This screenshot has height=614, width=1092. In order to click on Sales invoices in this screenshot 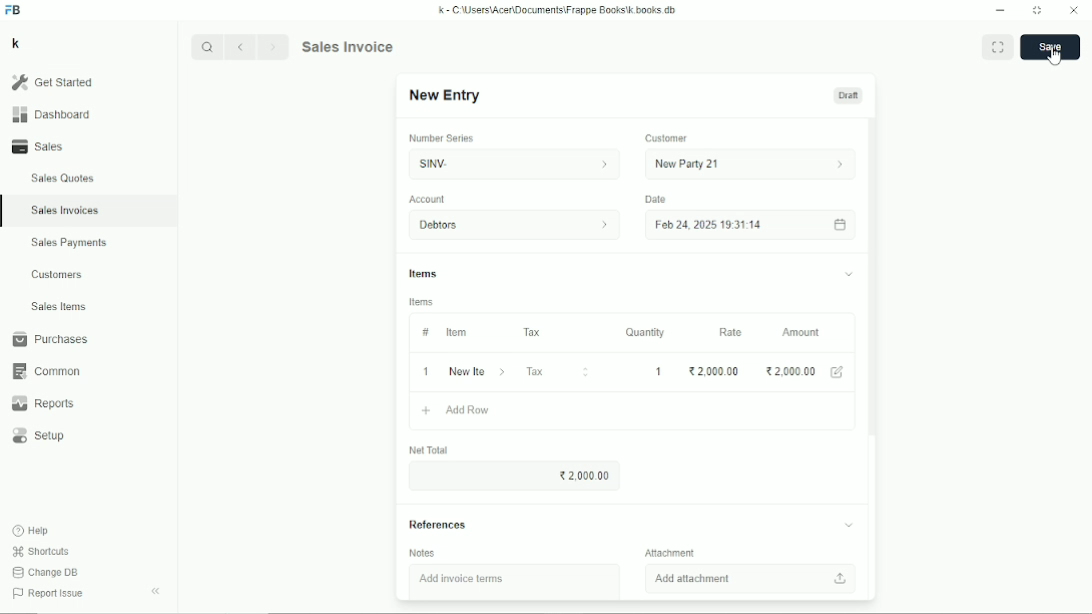, I will do `click(64, 210)`.